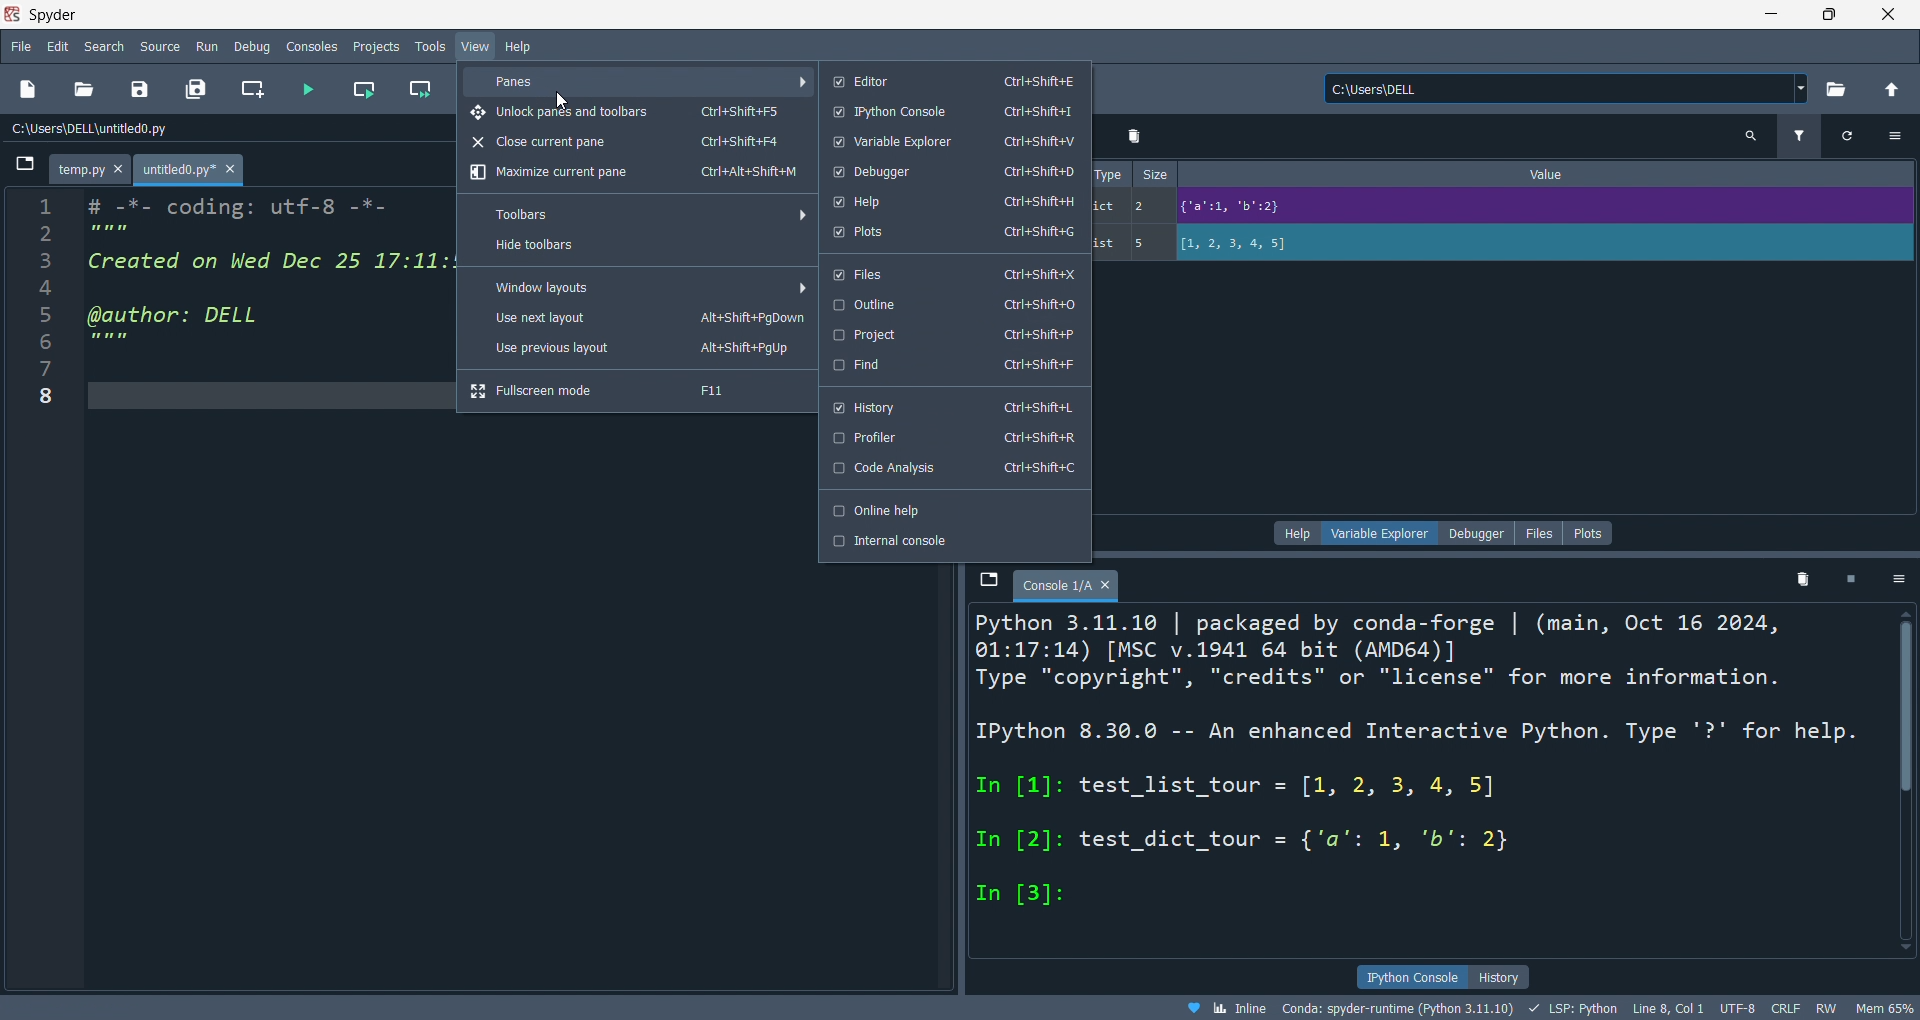  Describe the element at coordinates (1902, 780) in the screenshot. I see `vertical scrollbar` at that location.